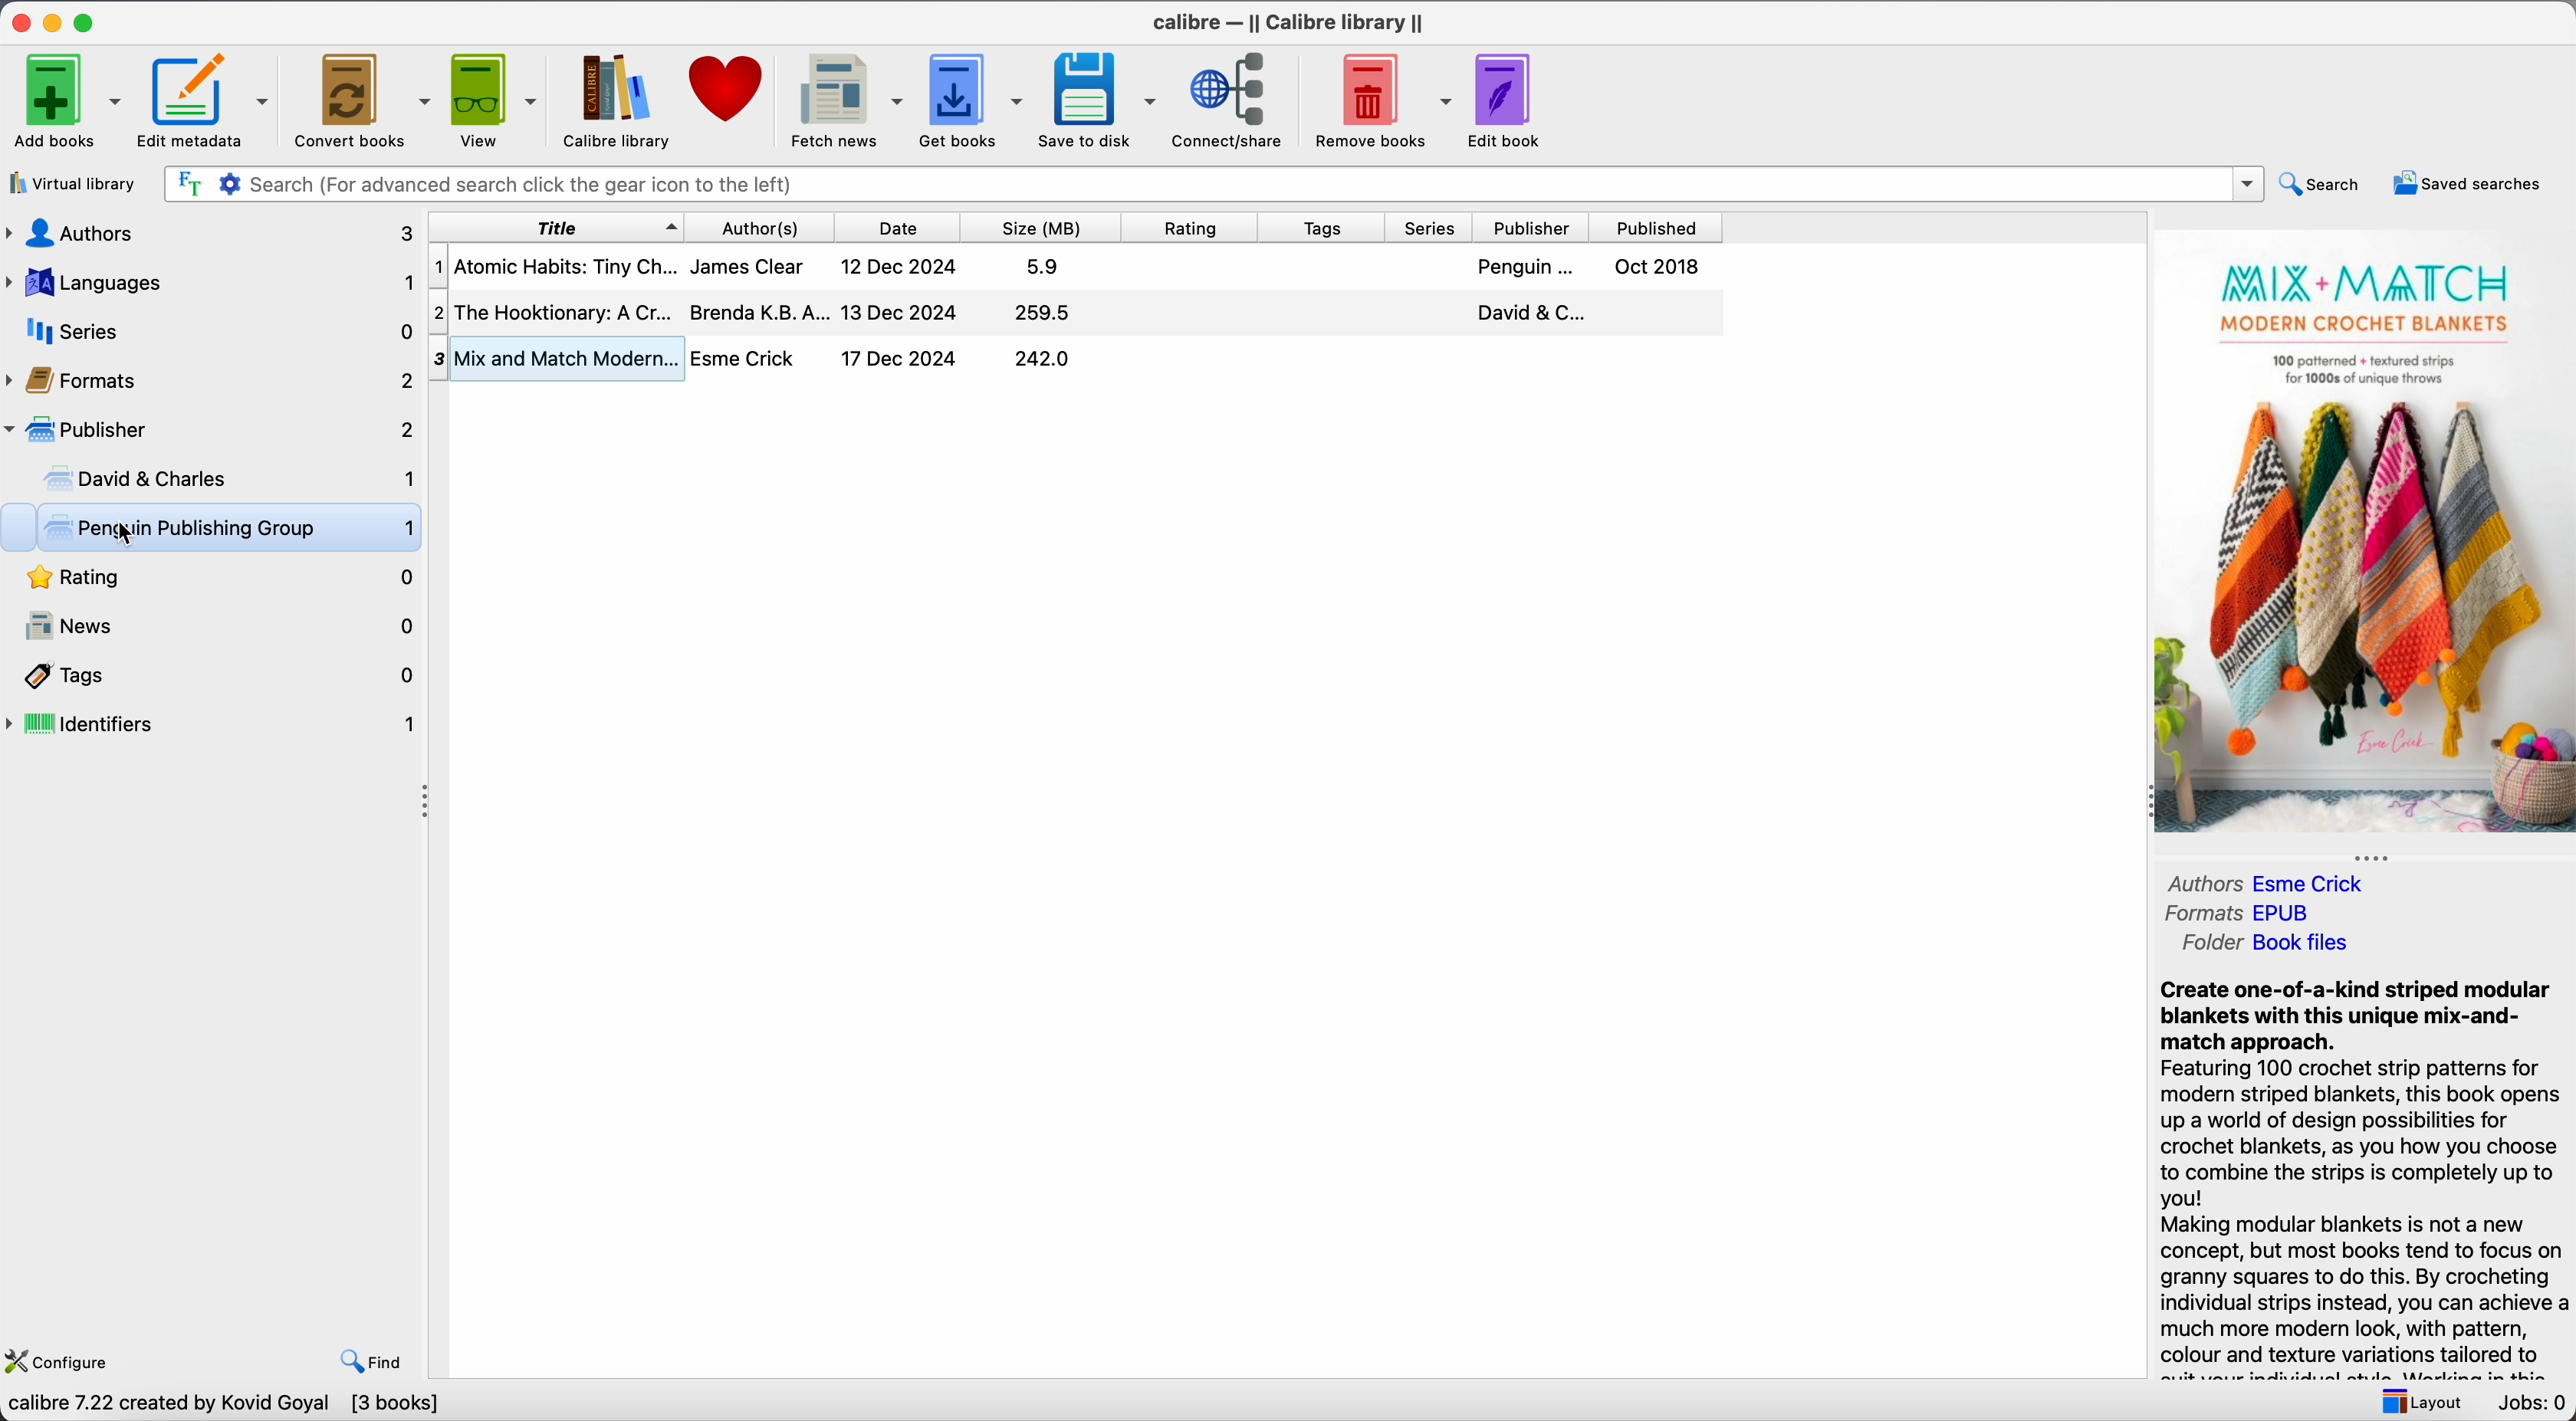  I want to click on configure, so click(66, 1358).